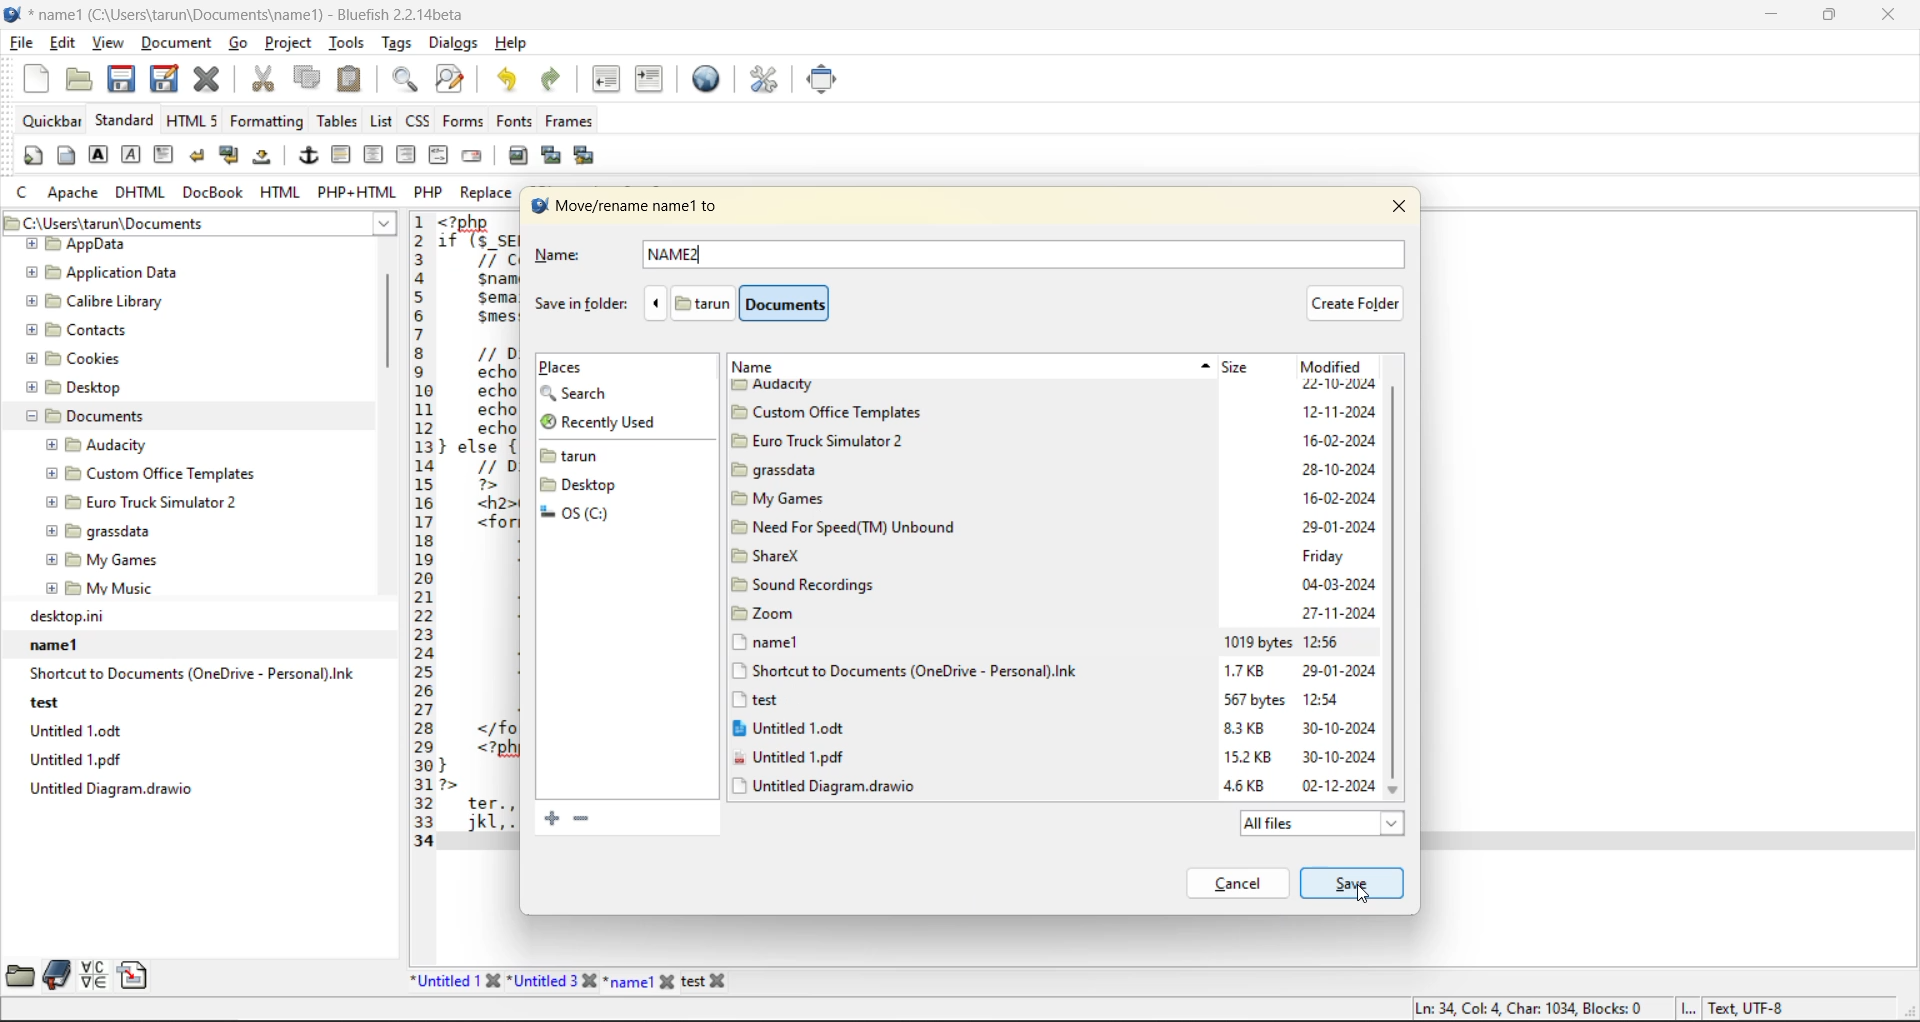 The height and width of the screenshot is (1022, 1920). Describe the element at coordinates (58, 975) in the screenshot. I see `bookmarks` at that location.